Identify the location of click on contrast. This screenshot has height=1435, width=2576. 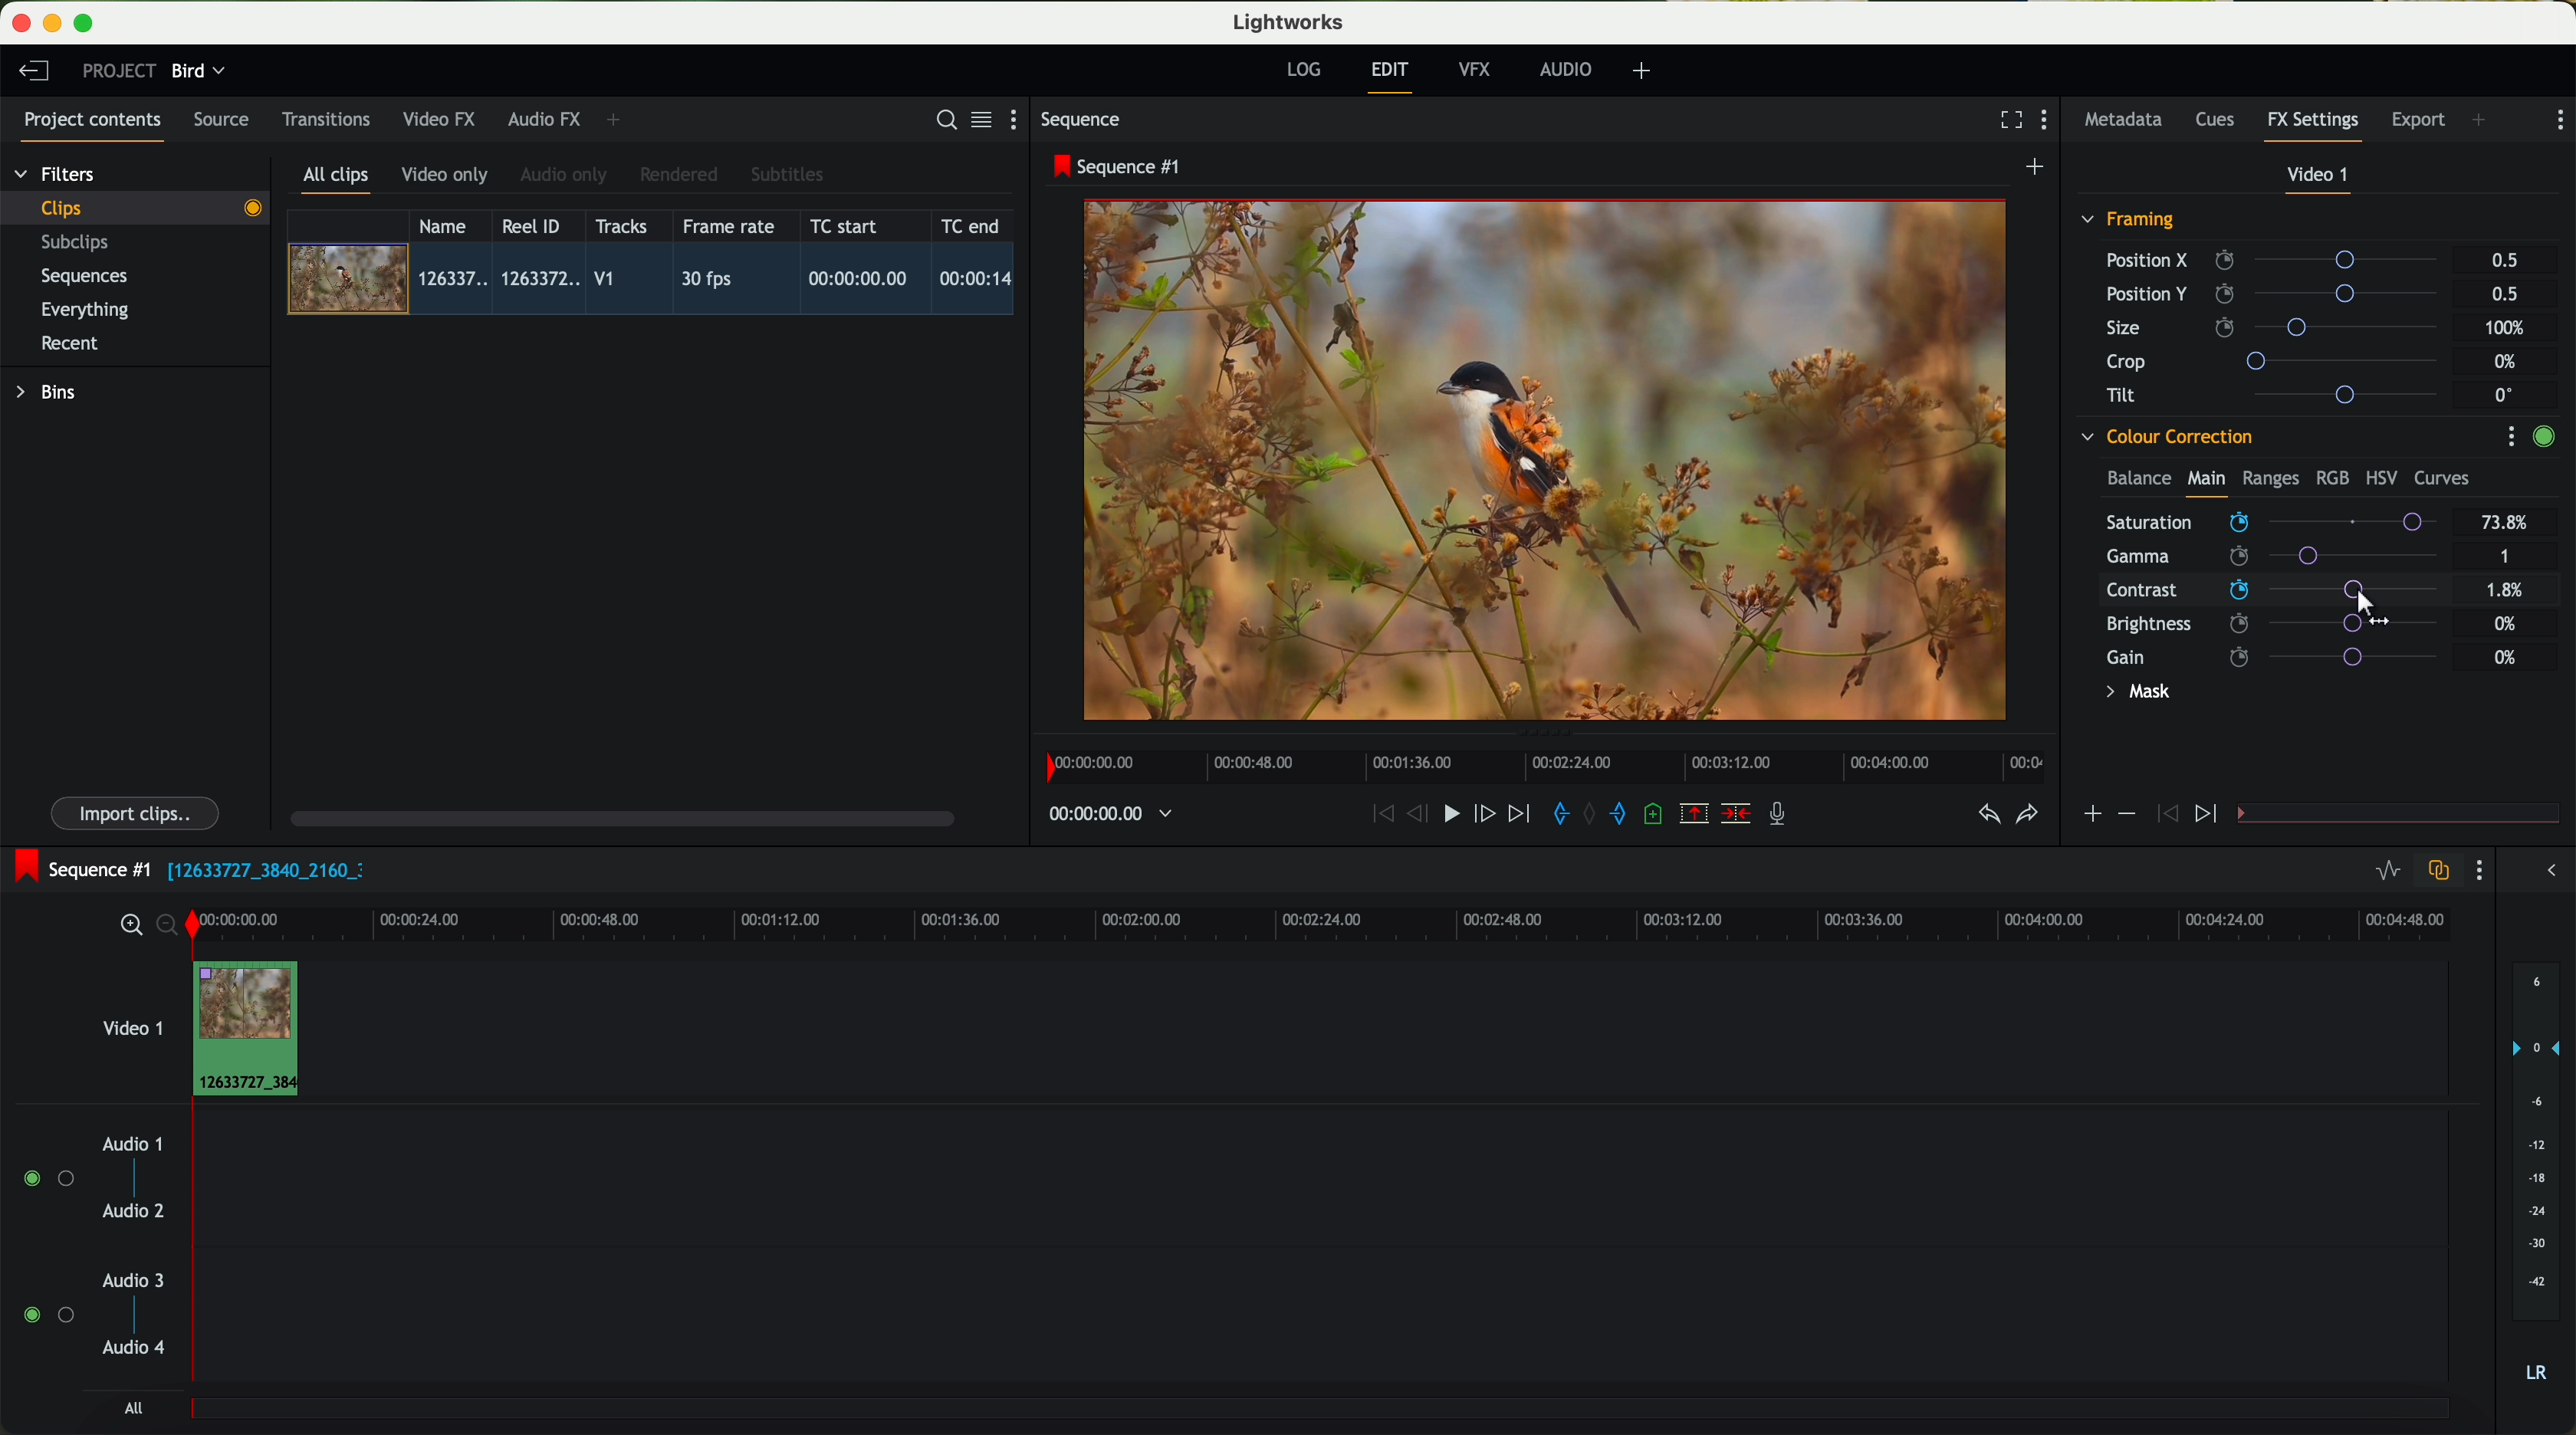
(2272, 592).